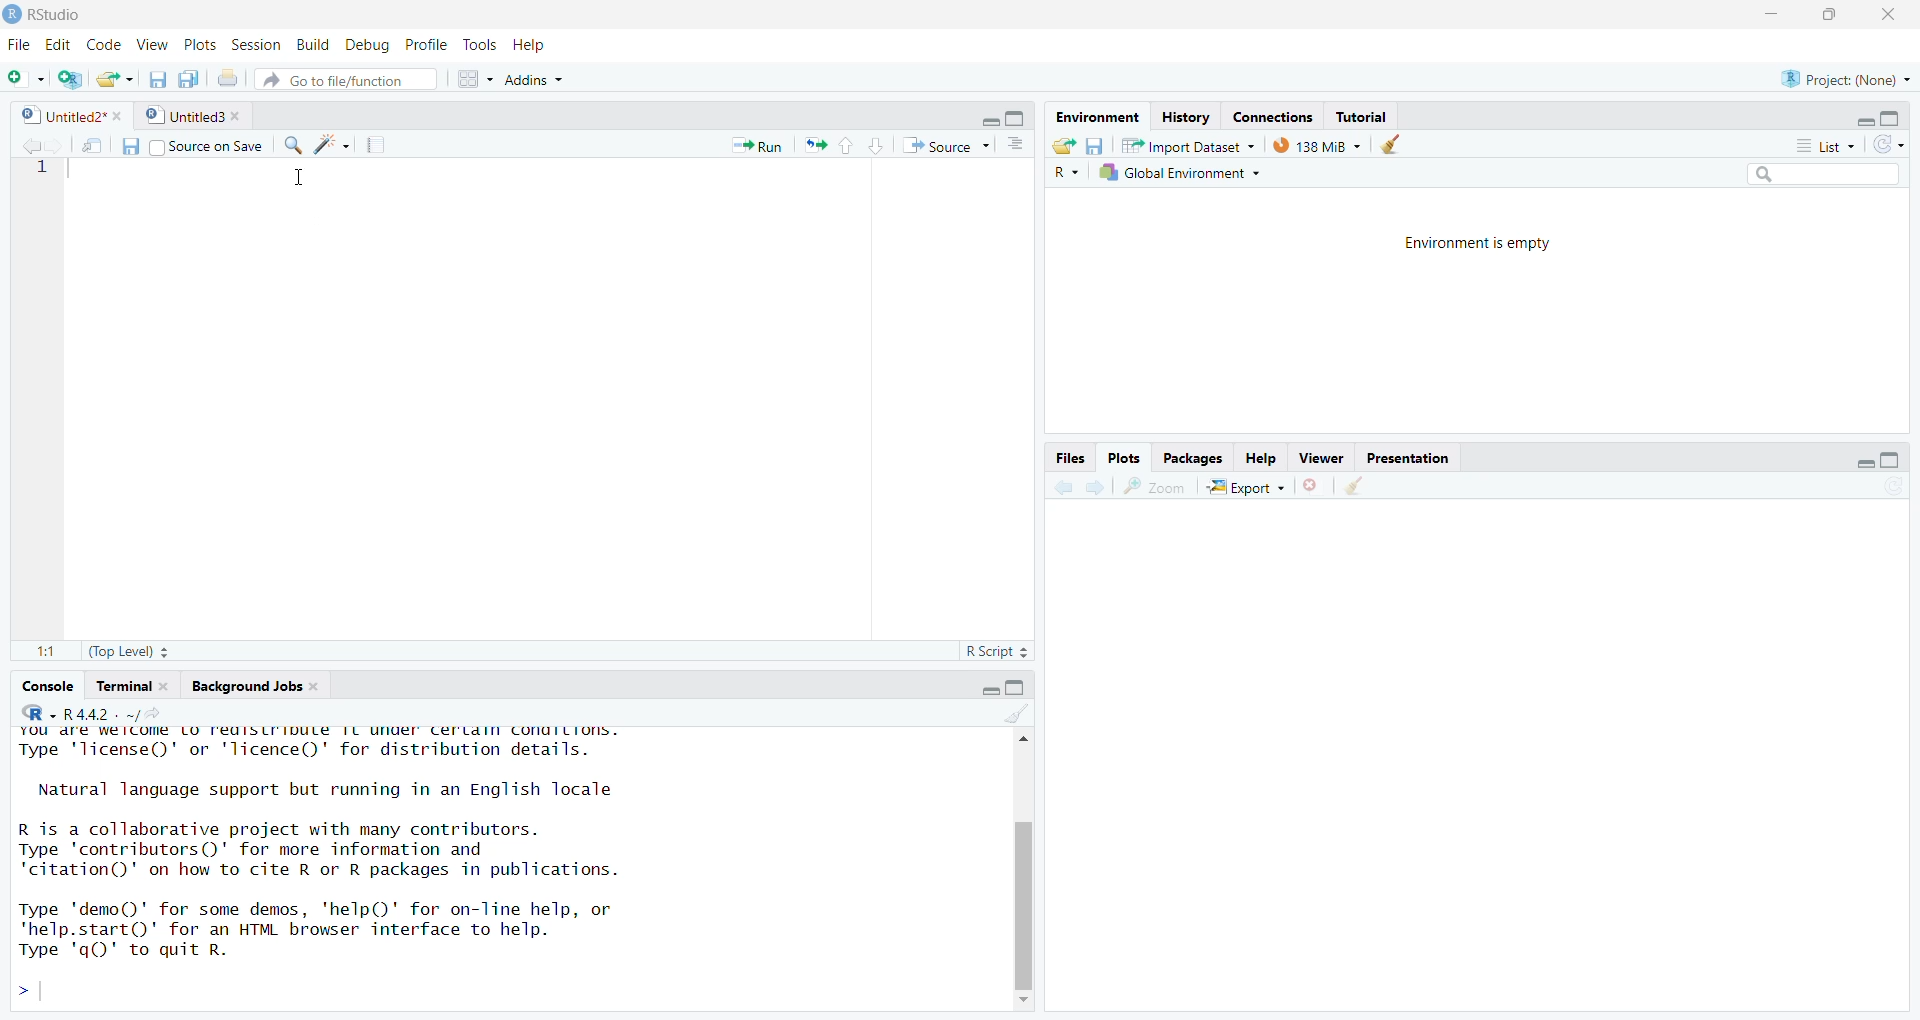 The image size is (1920, 1020). What do you see at coordinates (1769, 16) in the screenshot?
I see `minimize` at bounding box center [1769, 16].